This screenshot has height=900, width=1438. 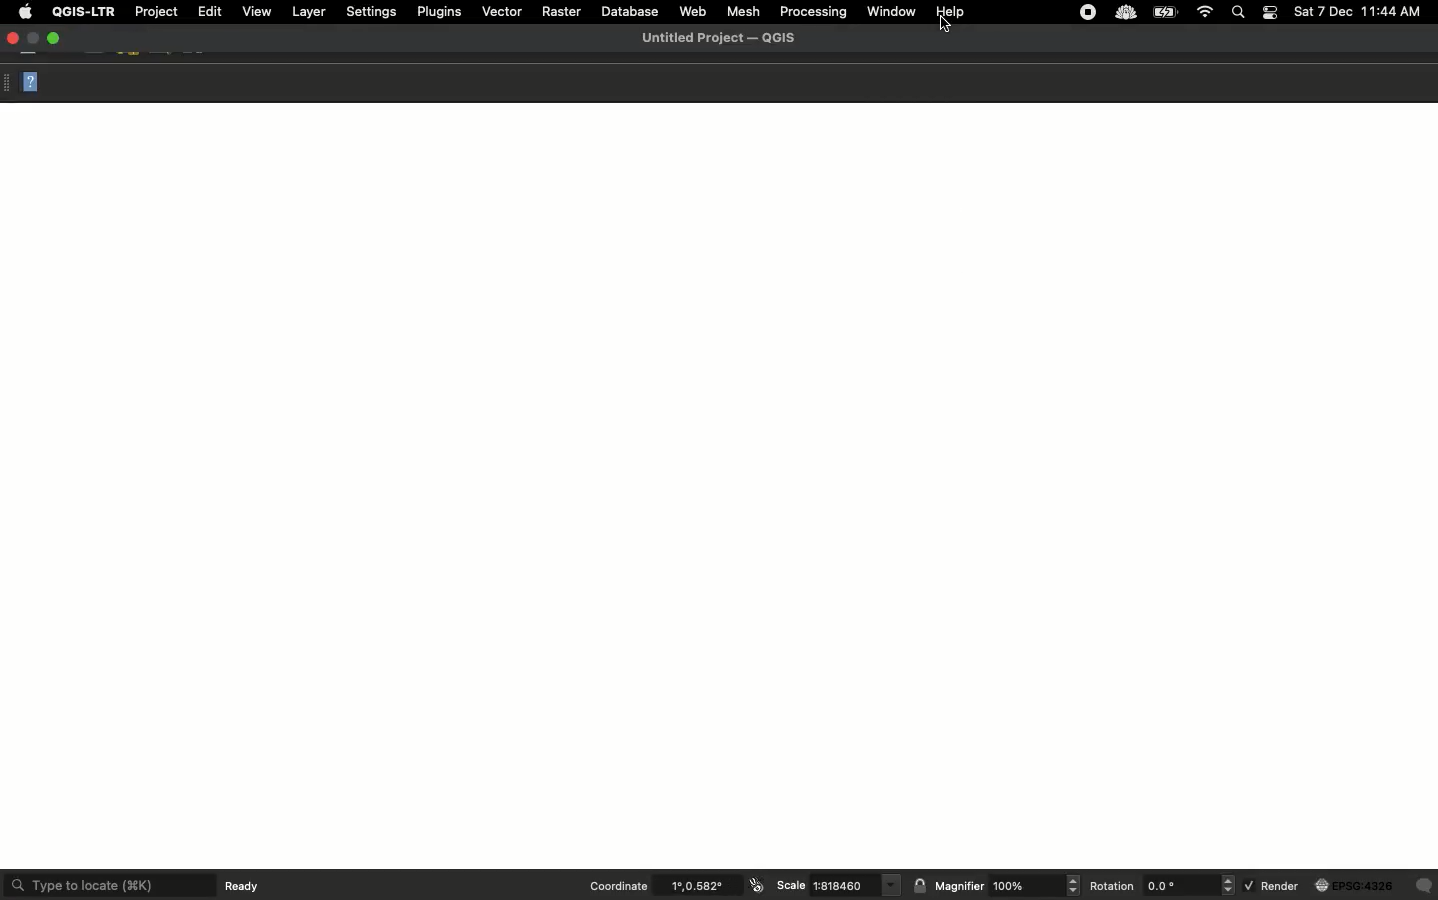 I want to click on Window, so click(x=891, y=11).